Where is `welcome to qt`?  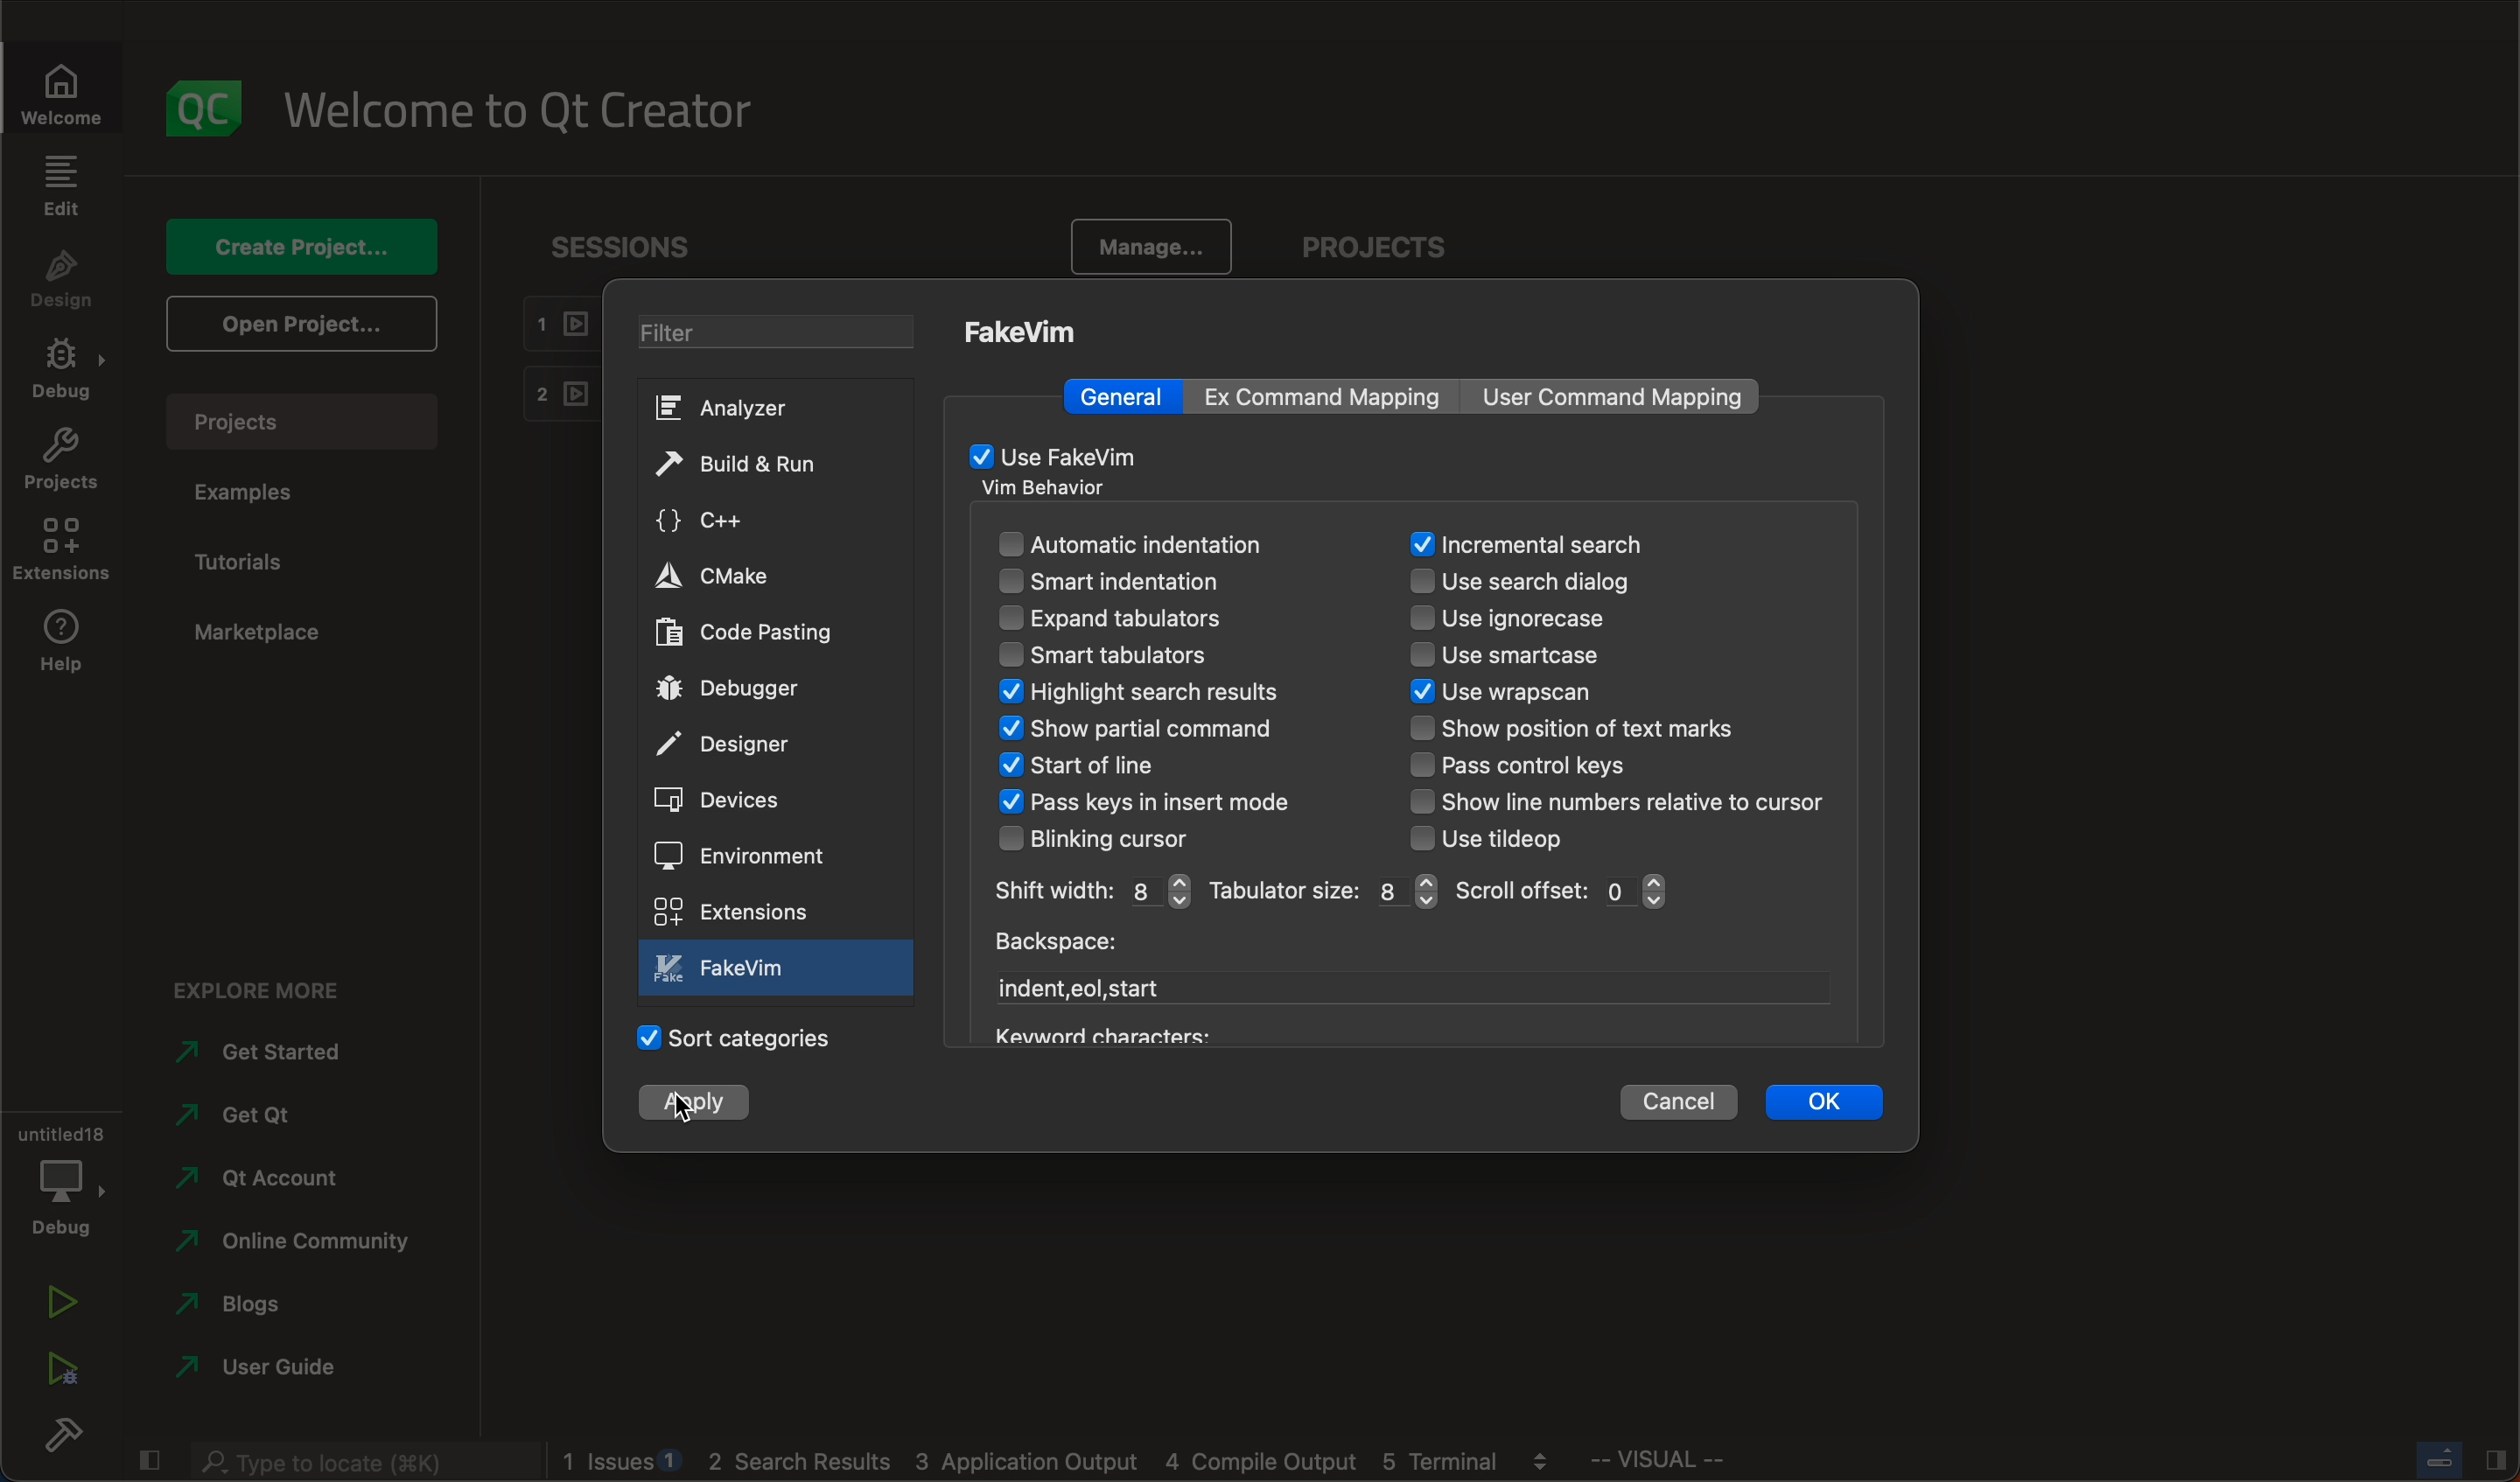
welcome to qt is located at coordinates (530, 112).